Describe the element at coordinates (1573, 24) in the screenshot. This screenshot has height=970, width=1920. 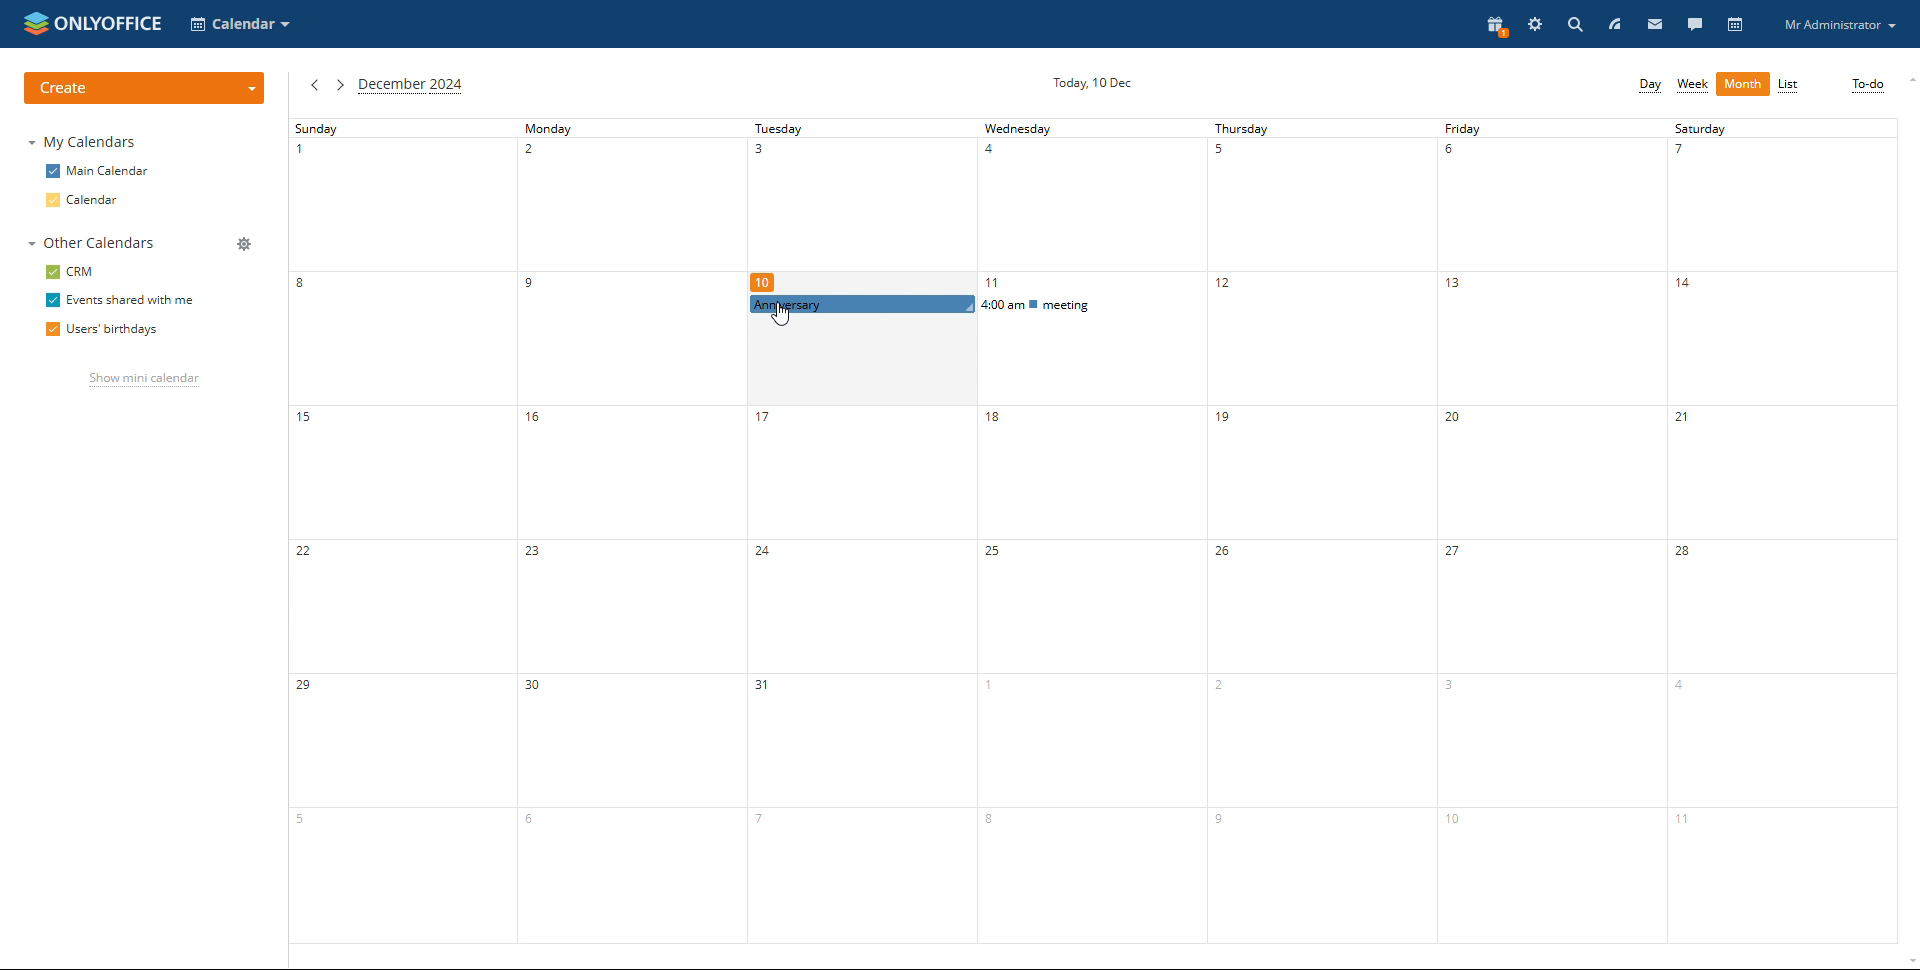
I see `search` at that location.